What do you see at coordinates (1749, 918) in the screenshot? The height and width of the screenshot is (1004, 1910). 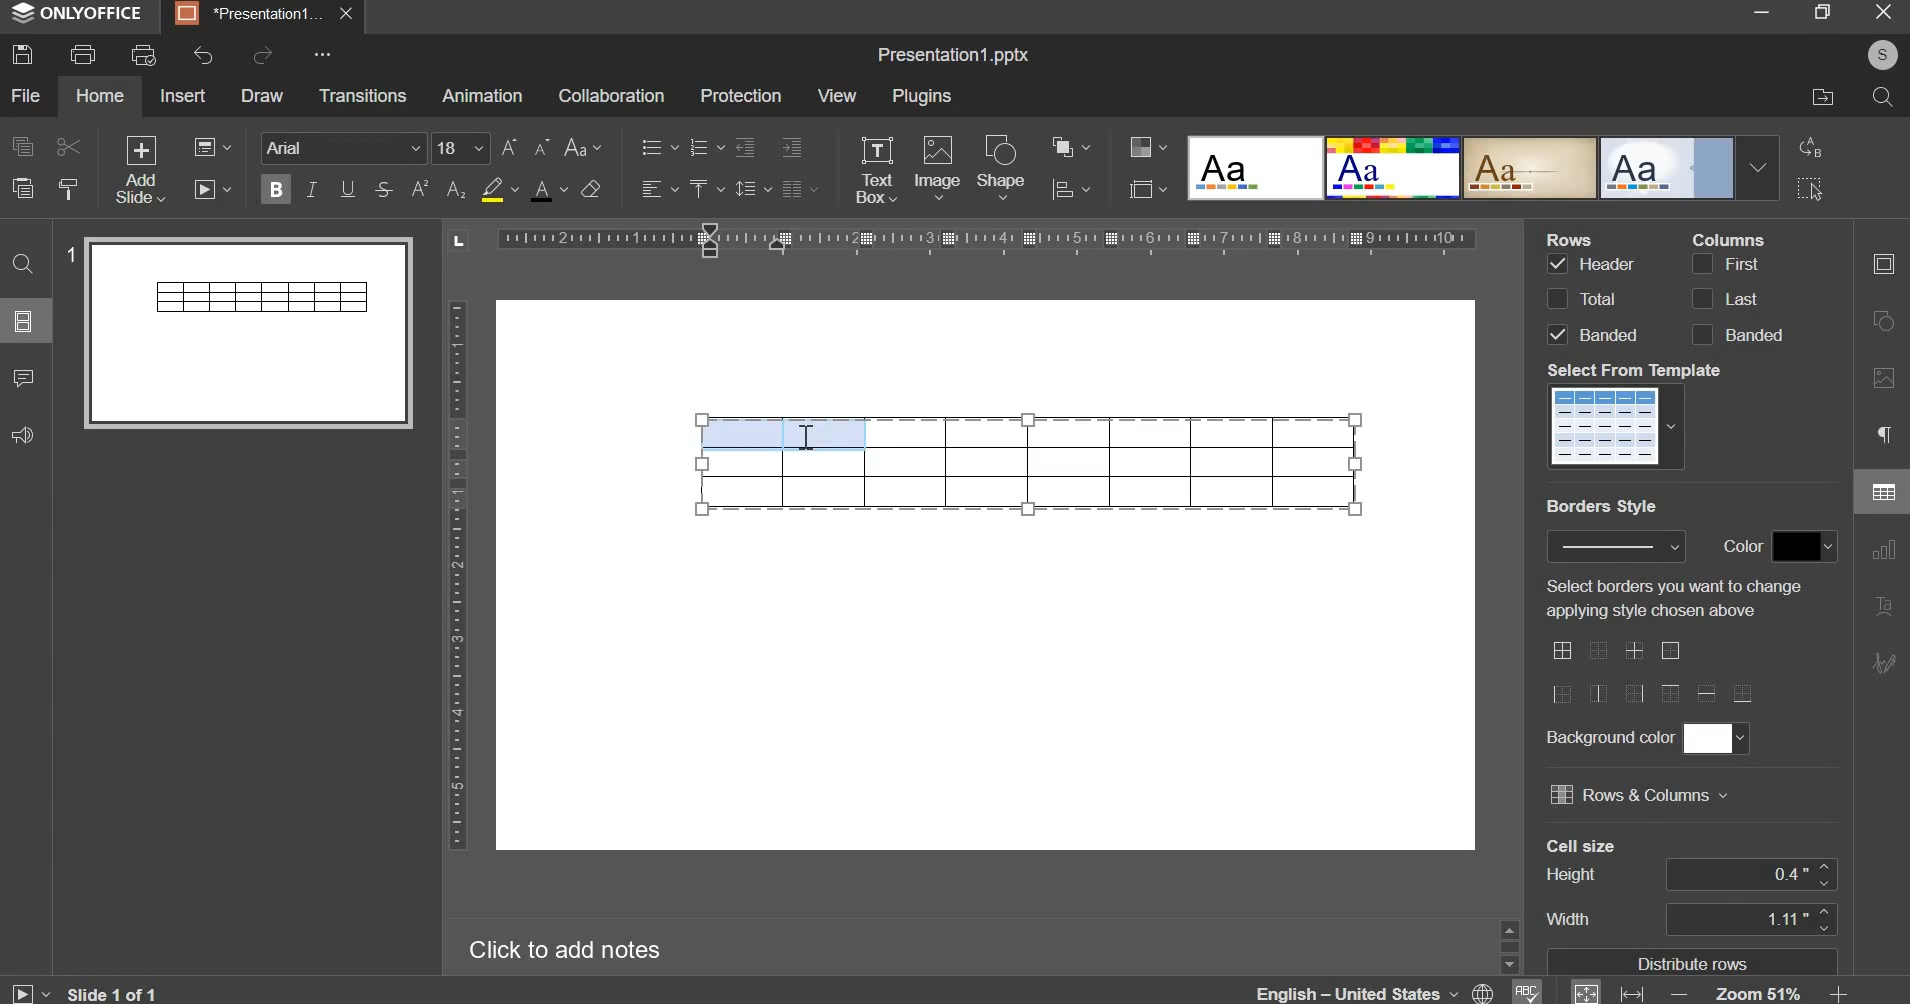 I see `cell width` at bounding box center [1749, 918].